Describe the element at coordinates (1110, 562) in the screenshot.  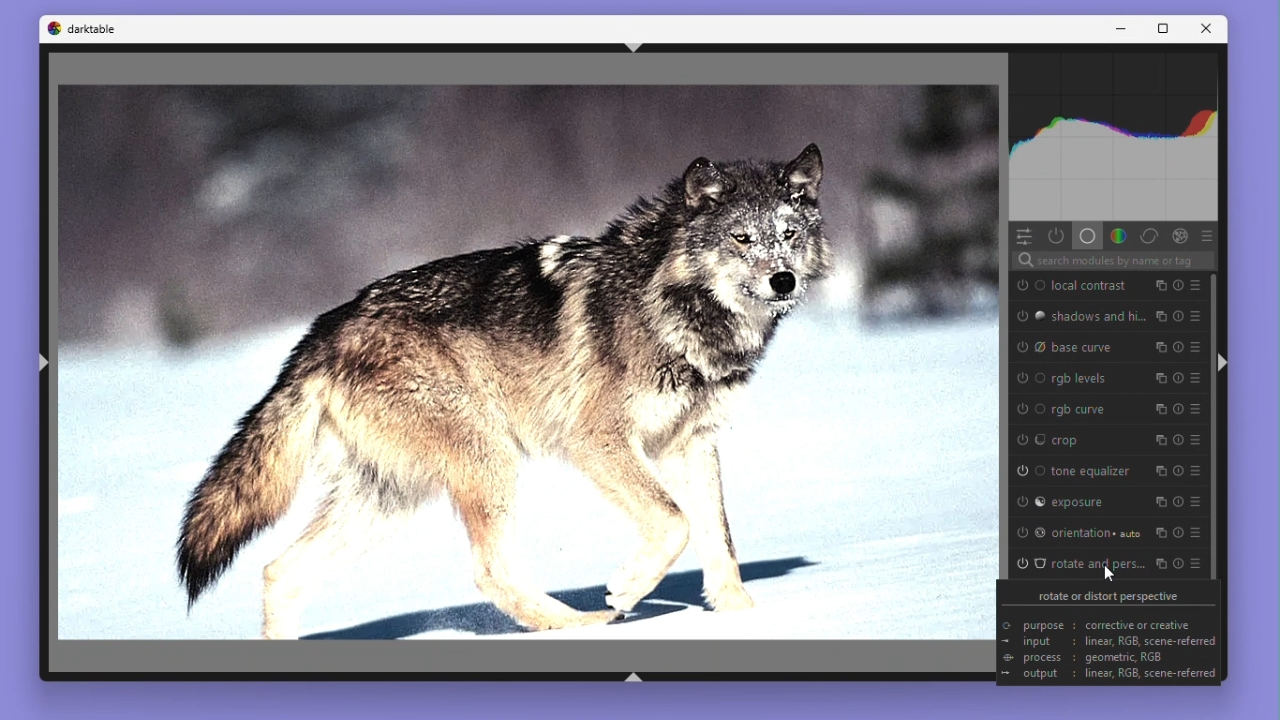
I see `Rotate and perspective` at that location.